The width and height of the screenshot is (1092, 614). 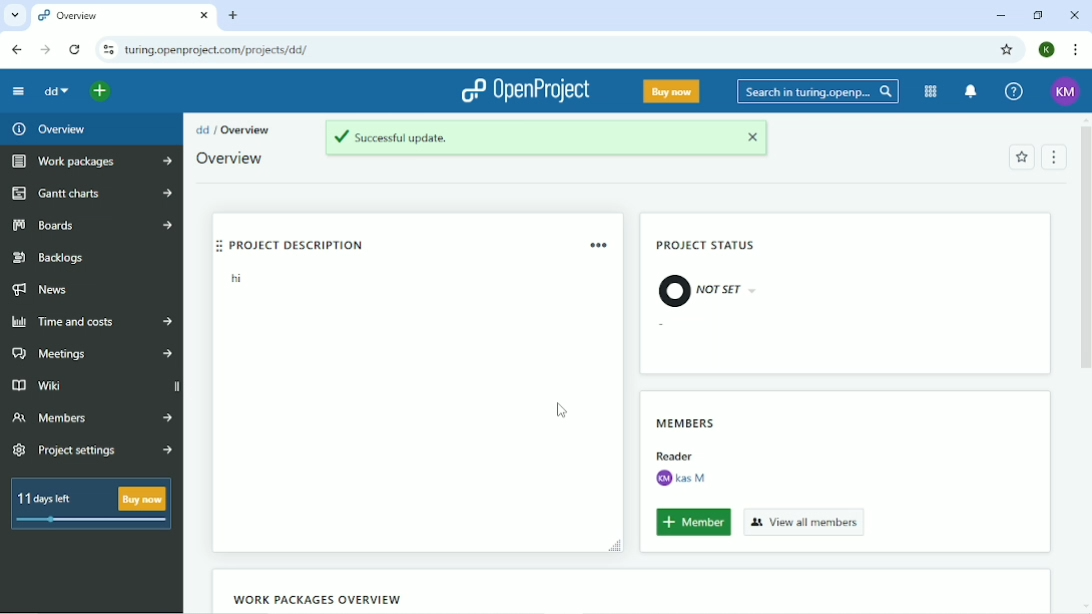 I want to click on Work packages, so click(x=89, y=162).